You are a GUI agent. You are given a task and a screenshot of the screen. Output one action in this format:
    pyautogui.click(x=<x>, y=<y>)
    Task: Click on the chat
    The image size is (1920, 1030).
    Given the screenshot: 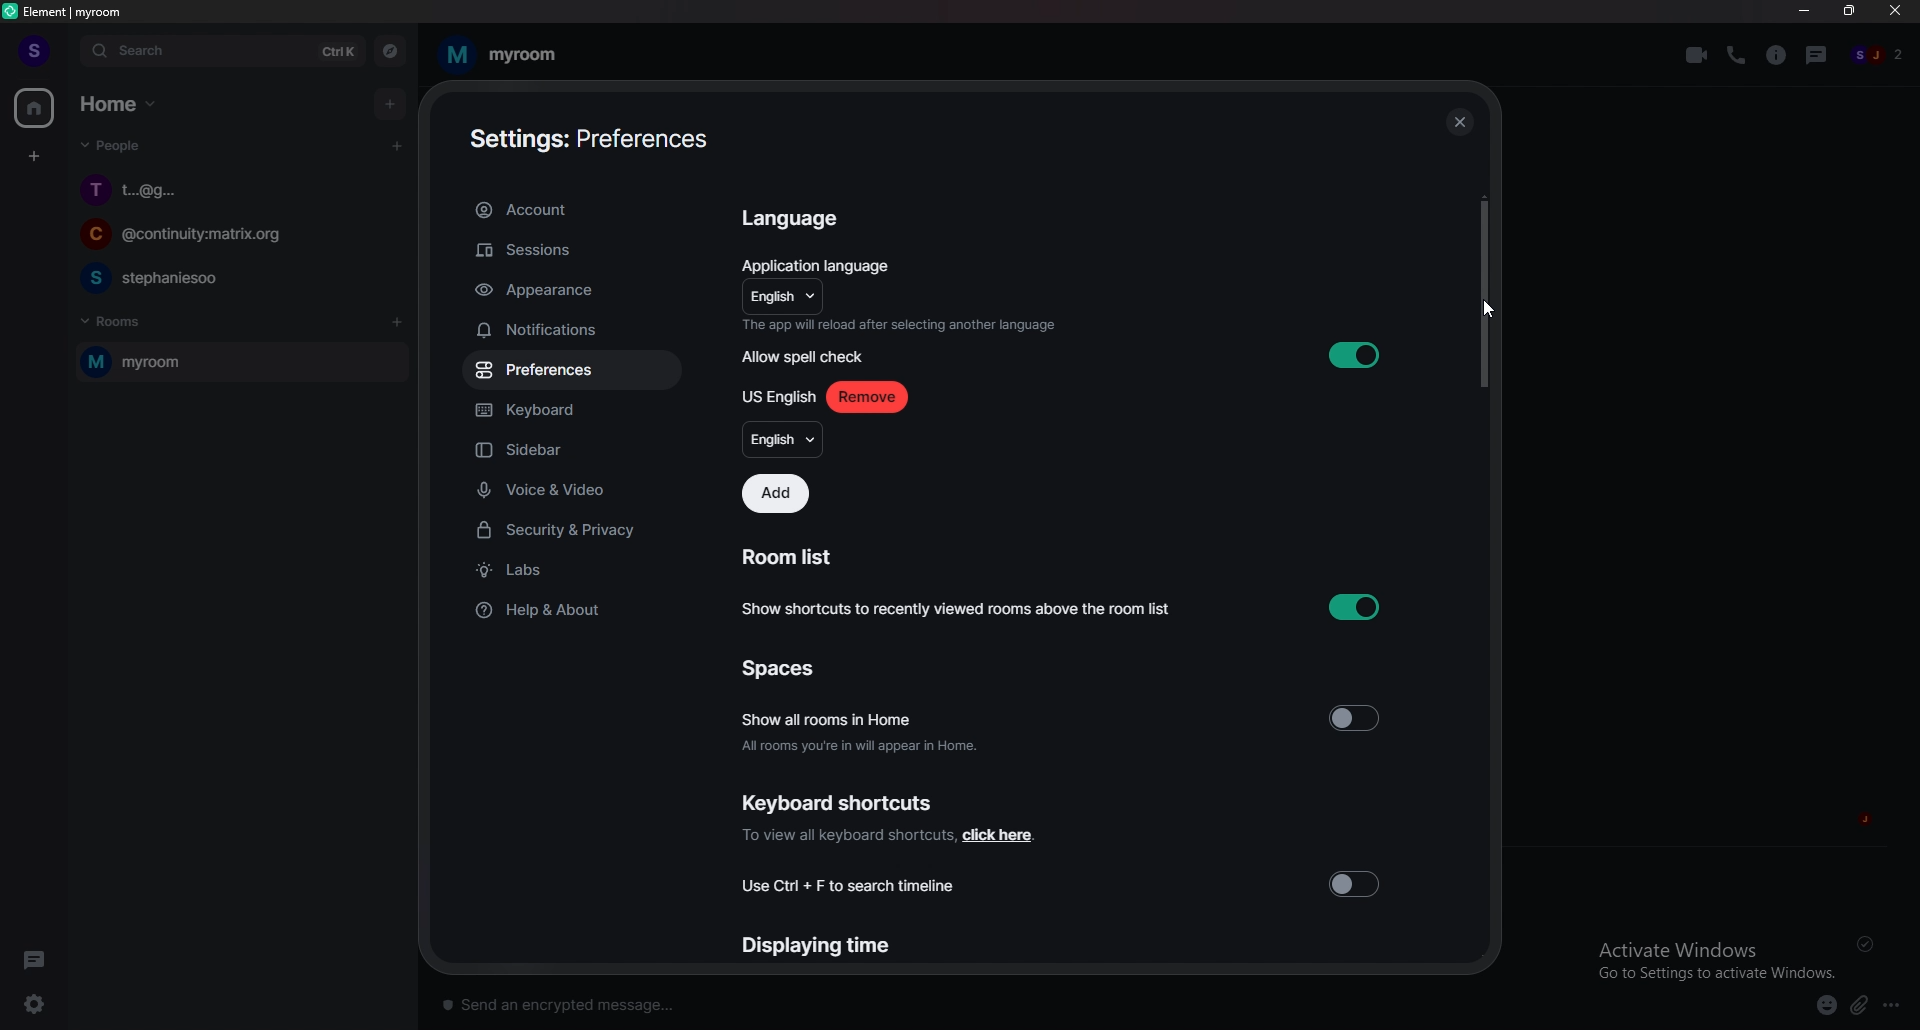 What is the action you would take?
    pyautogui.click(x=234, y=237)
    